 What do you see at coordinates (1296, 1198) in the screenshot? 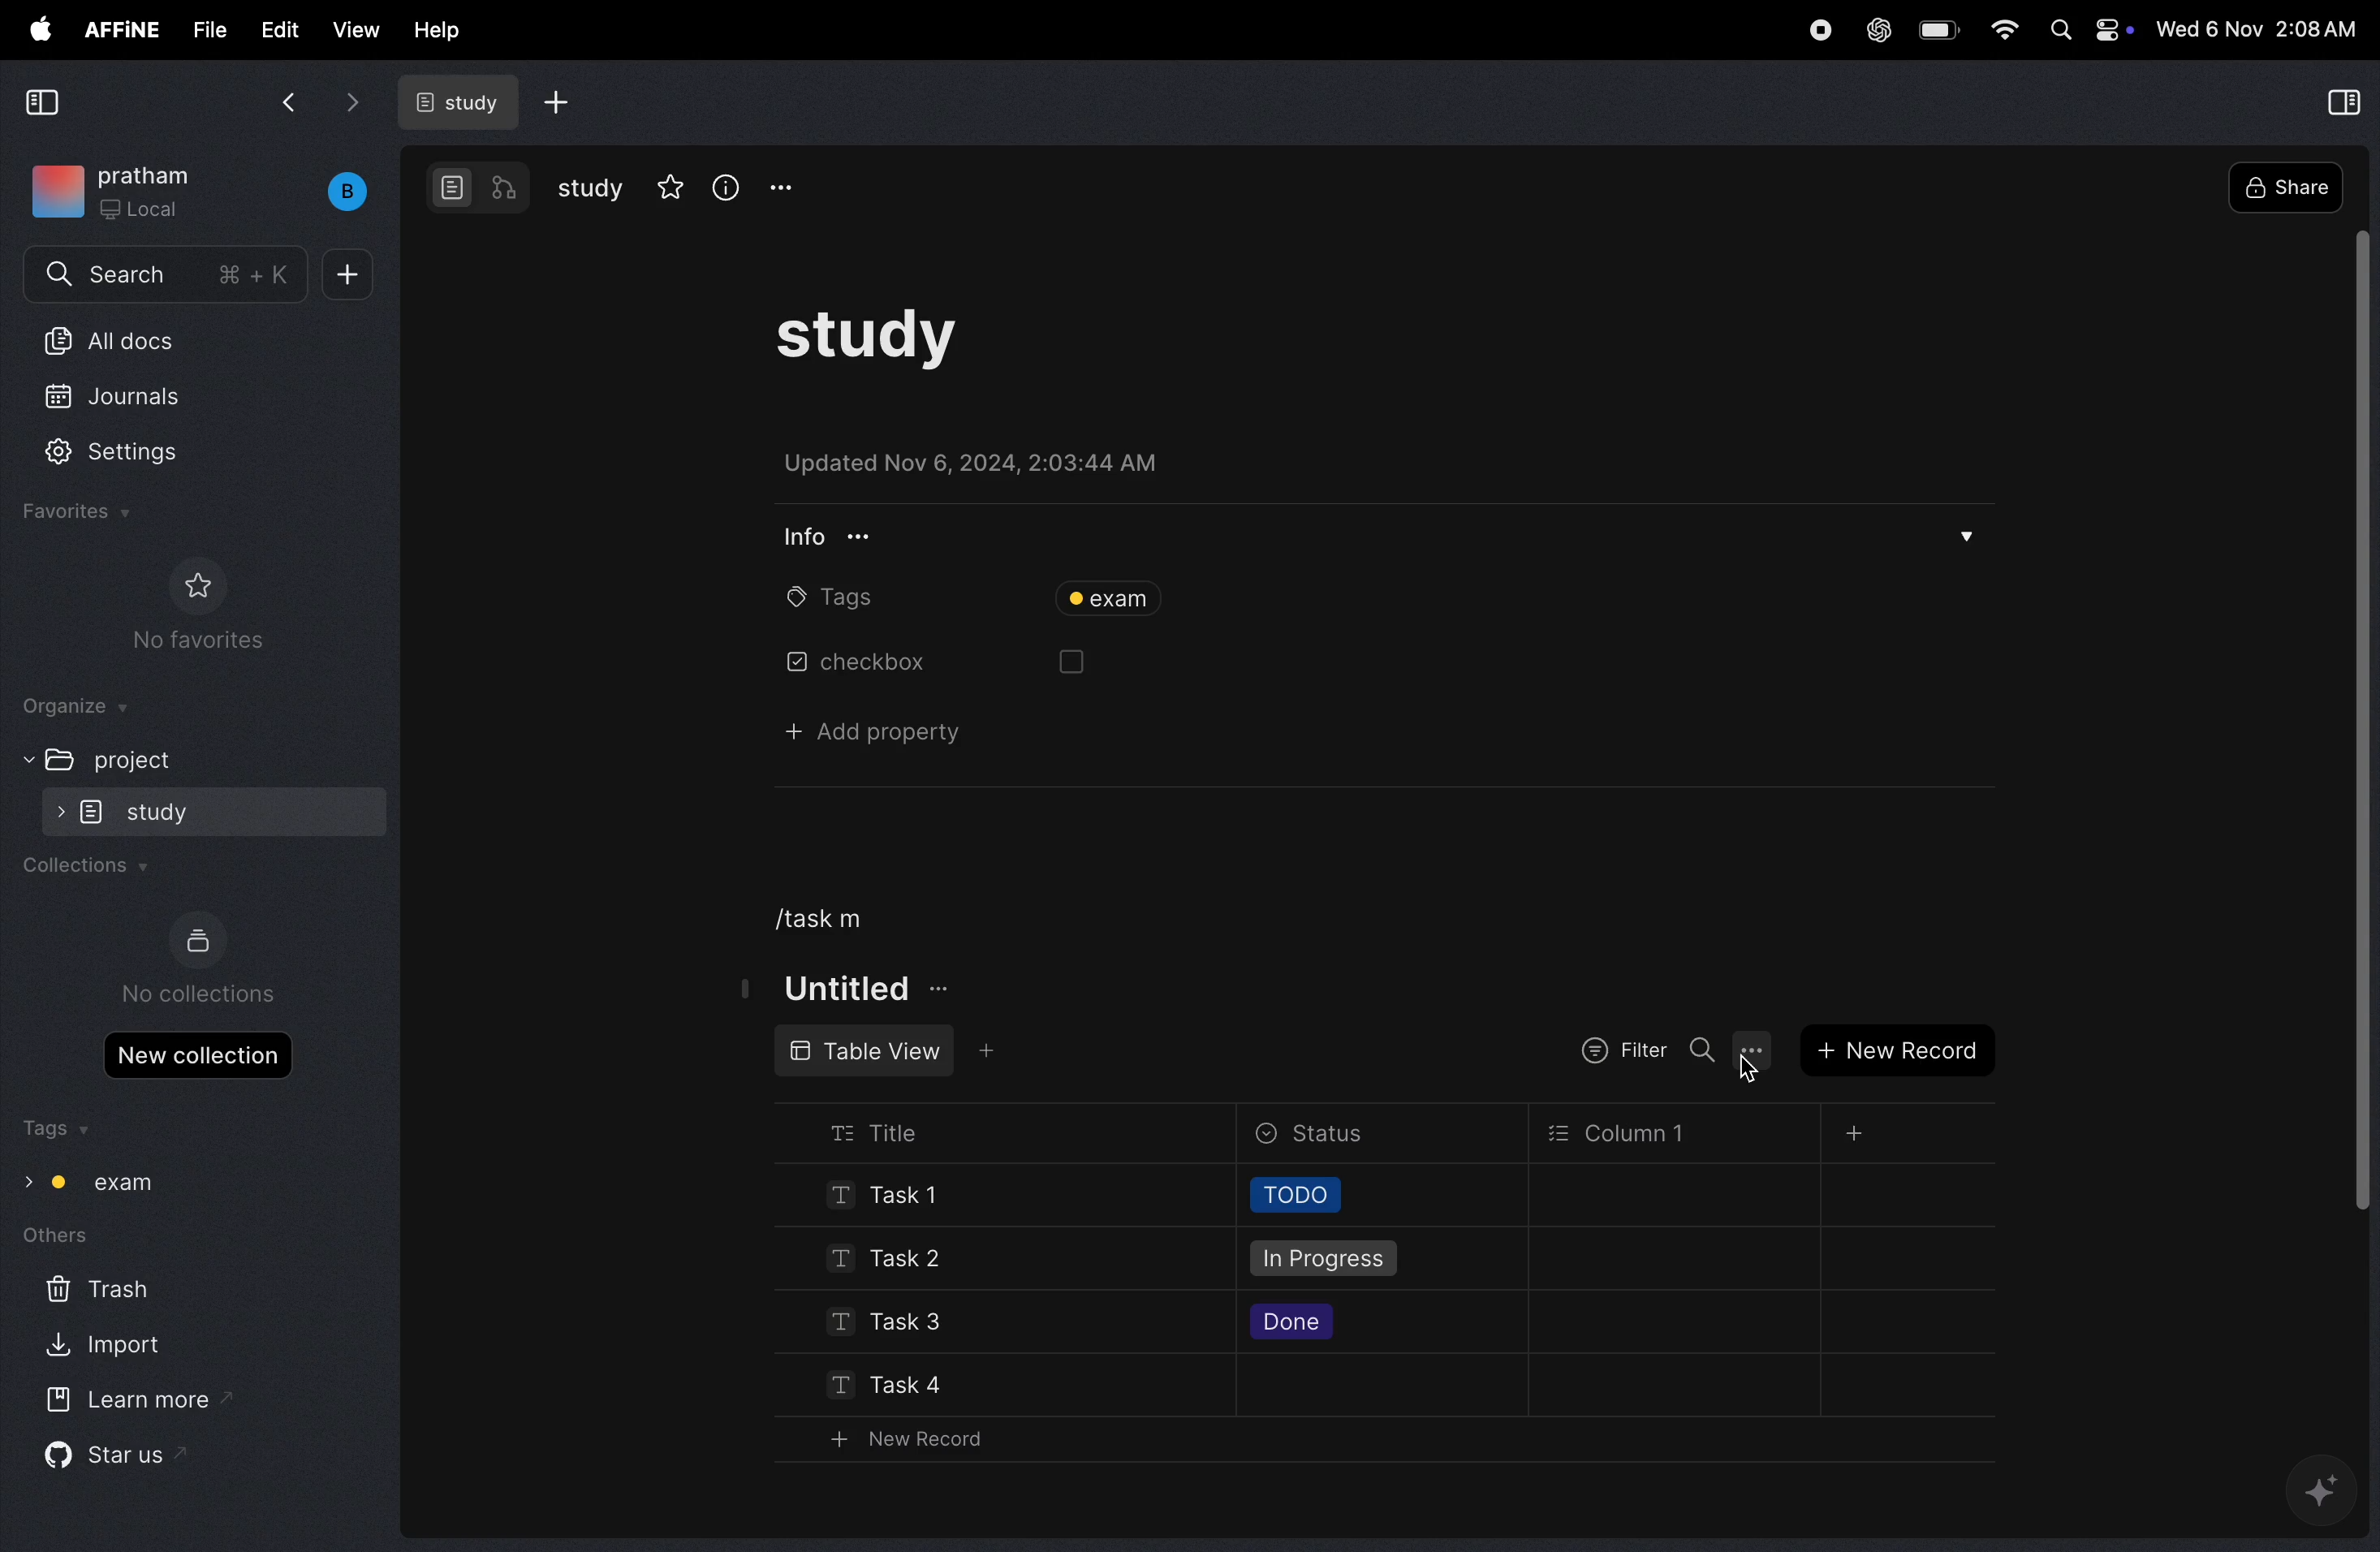
I see `todo` at bounding box center [1296, 1198].